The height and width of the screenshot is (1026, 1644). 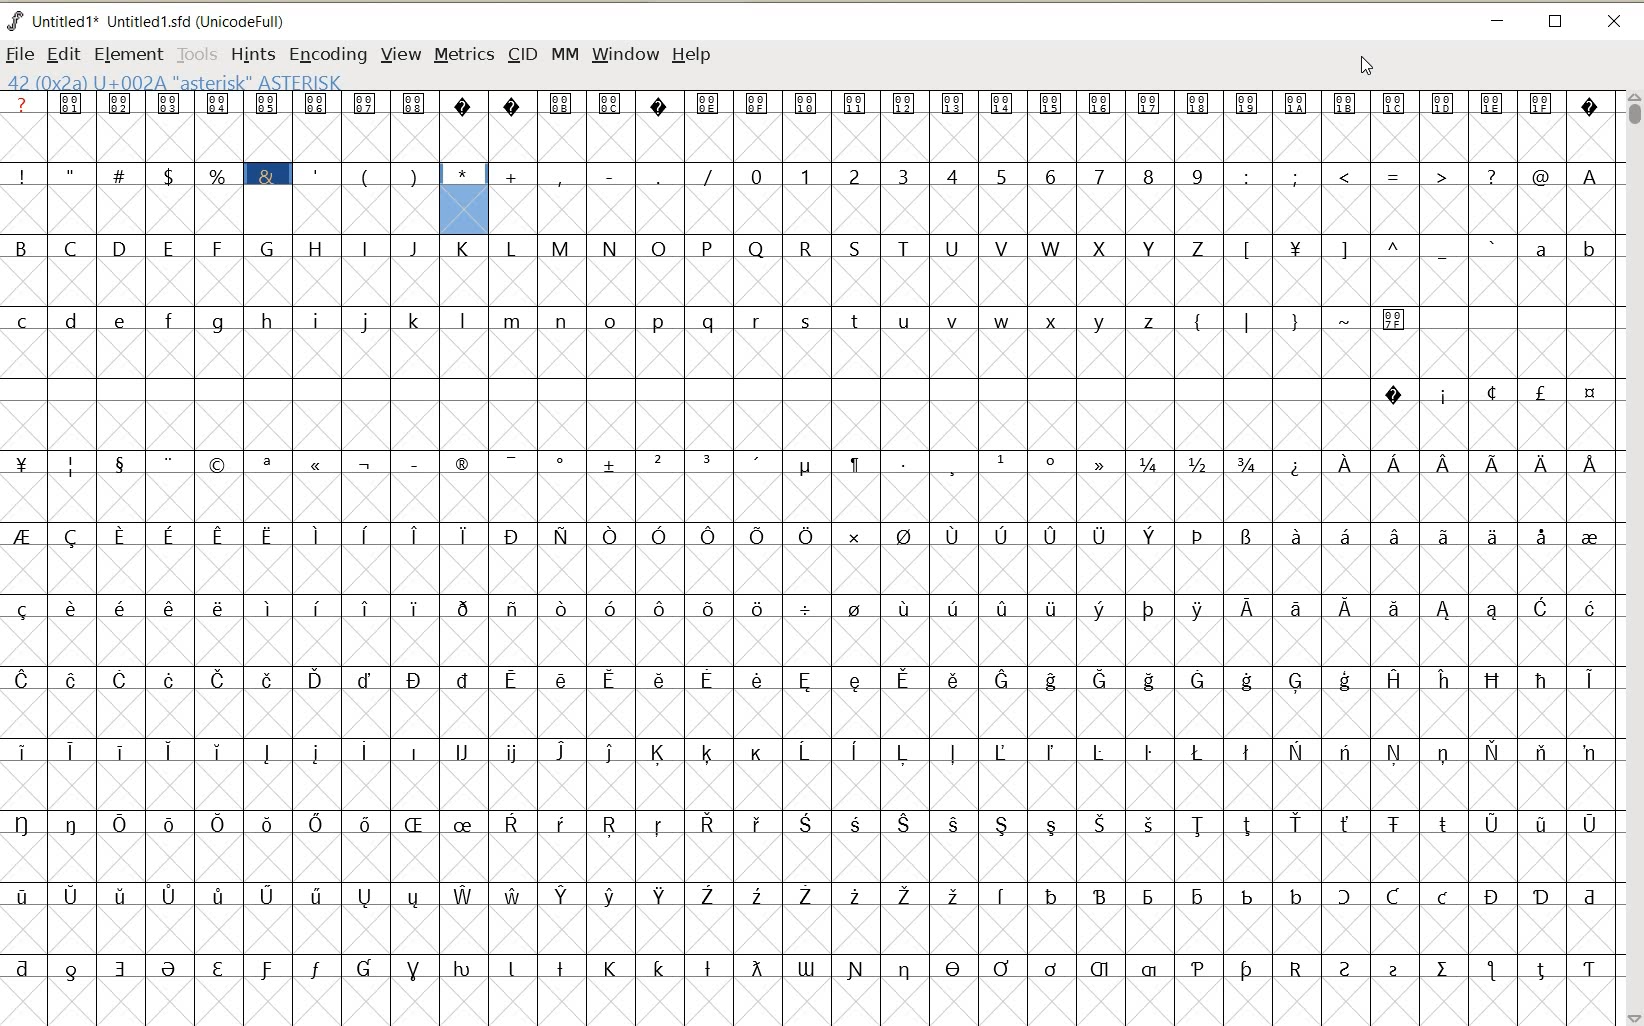 What do you see at coordinates (1498, 21) in the screenshot?
I see `MINIMIZE` at bounding box center [1498, 21].